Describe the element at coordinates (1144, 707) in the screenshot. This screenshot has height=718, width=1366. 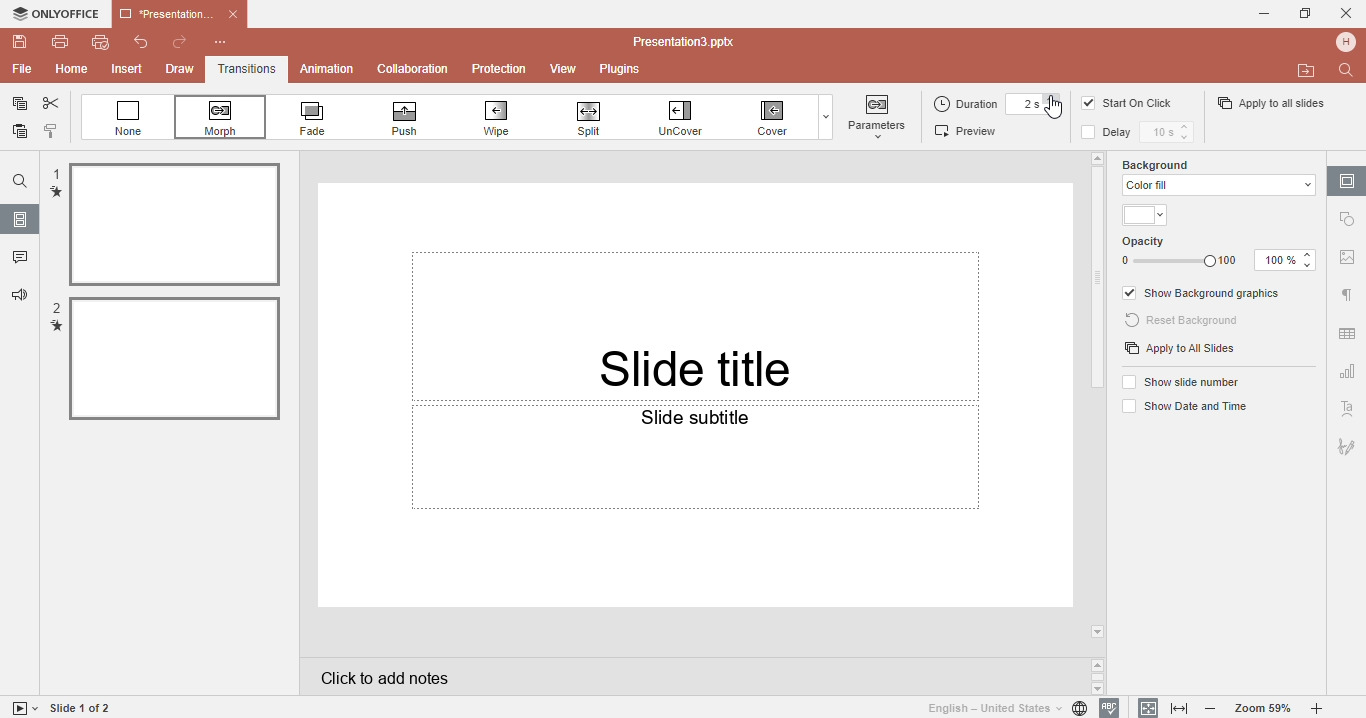
I see `Fit to slidee` at that location.